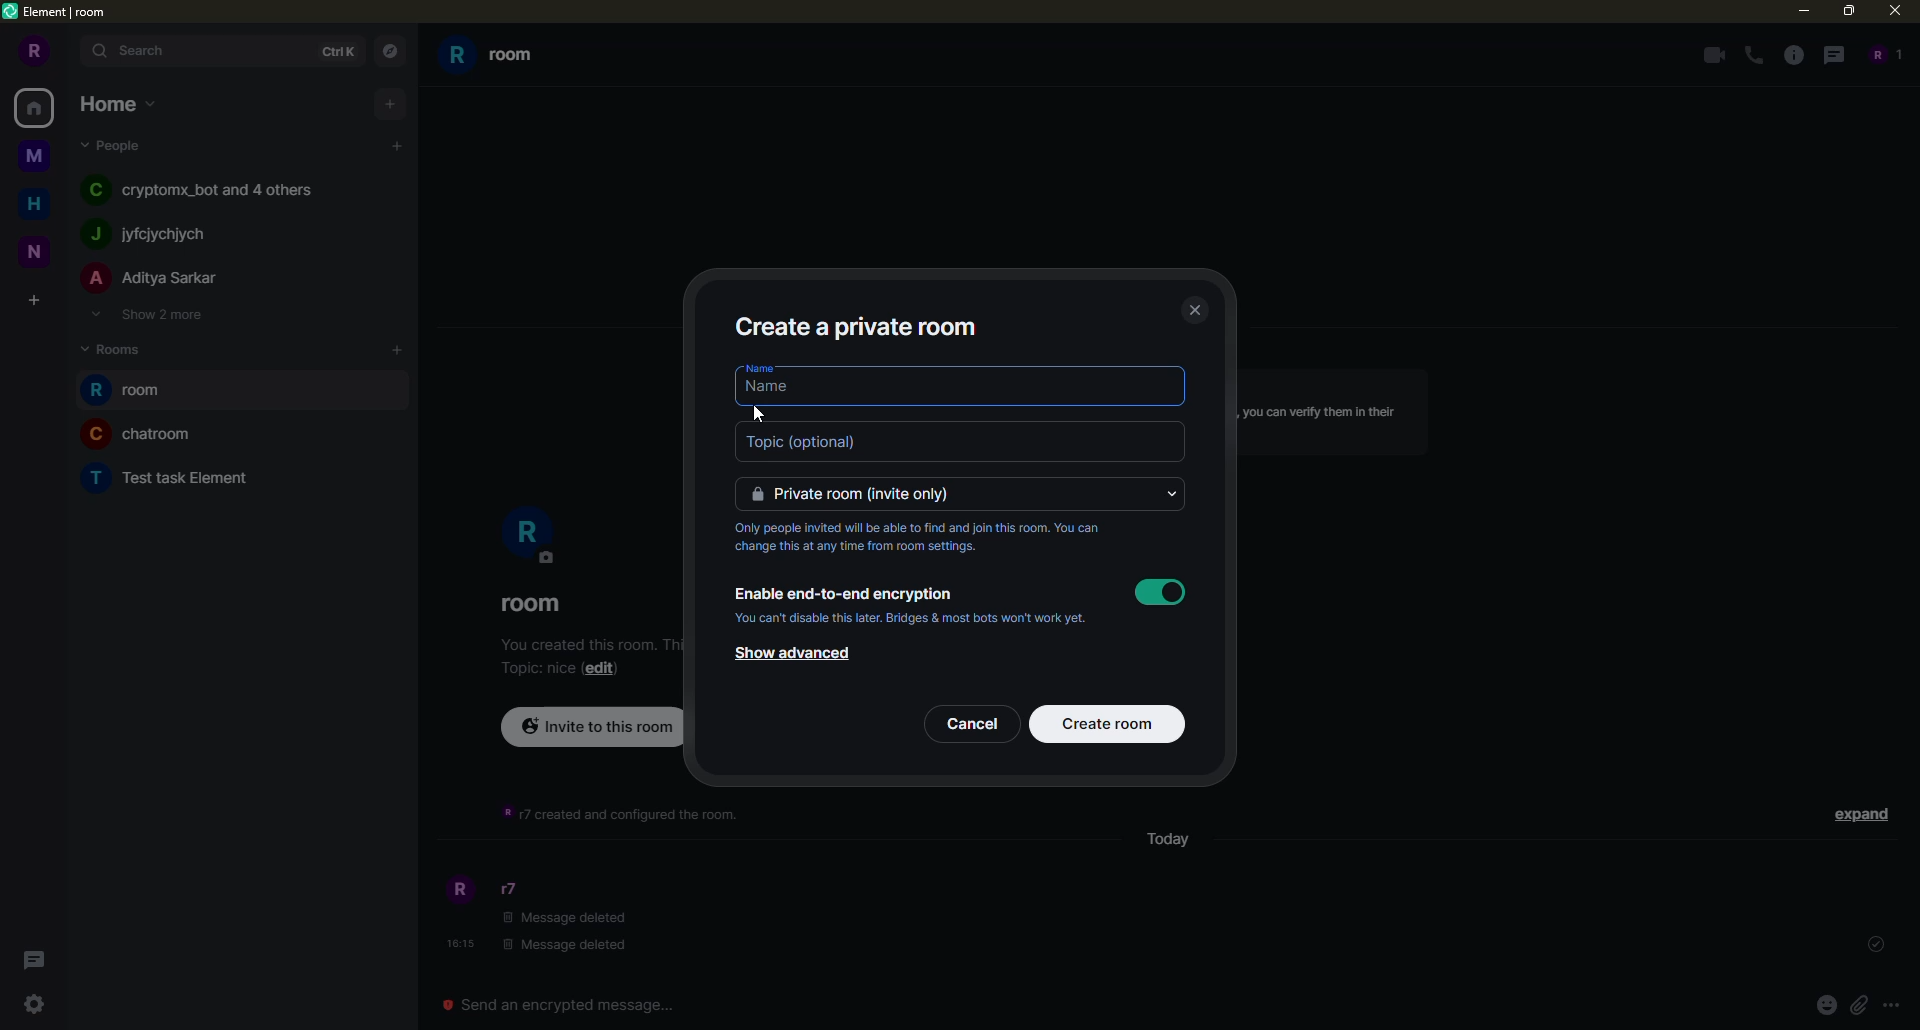  I want to click on home, so click(117, 103).